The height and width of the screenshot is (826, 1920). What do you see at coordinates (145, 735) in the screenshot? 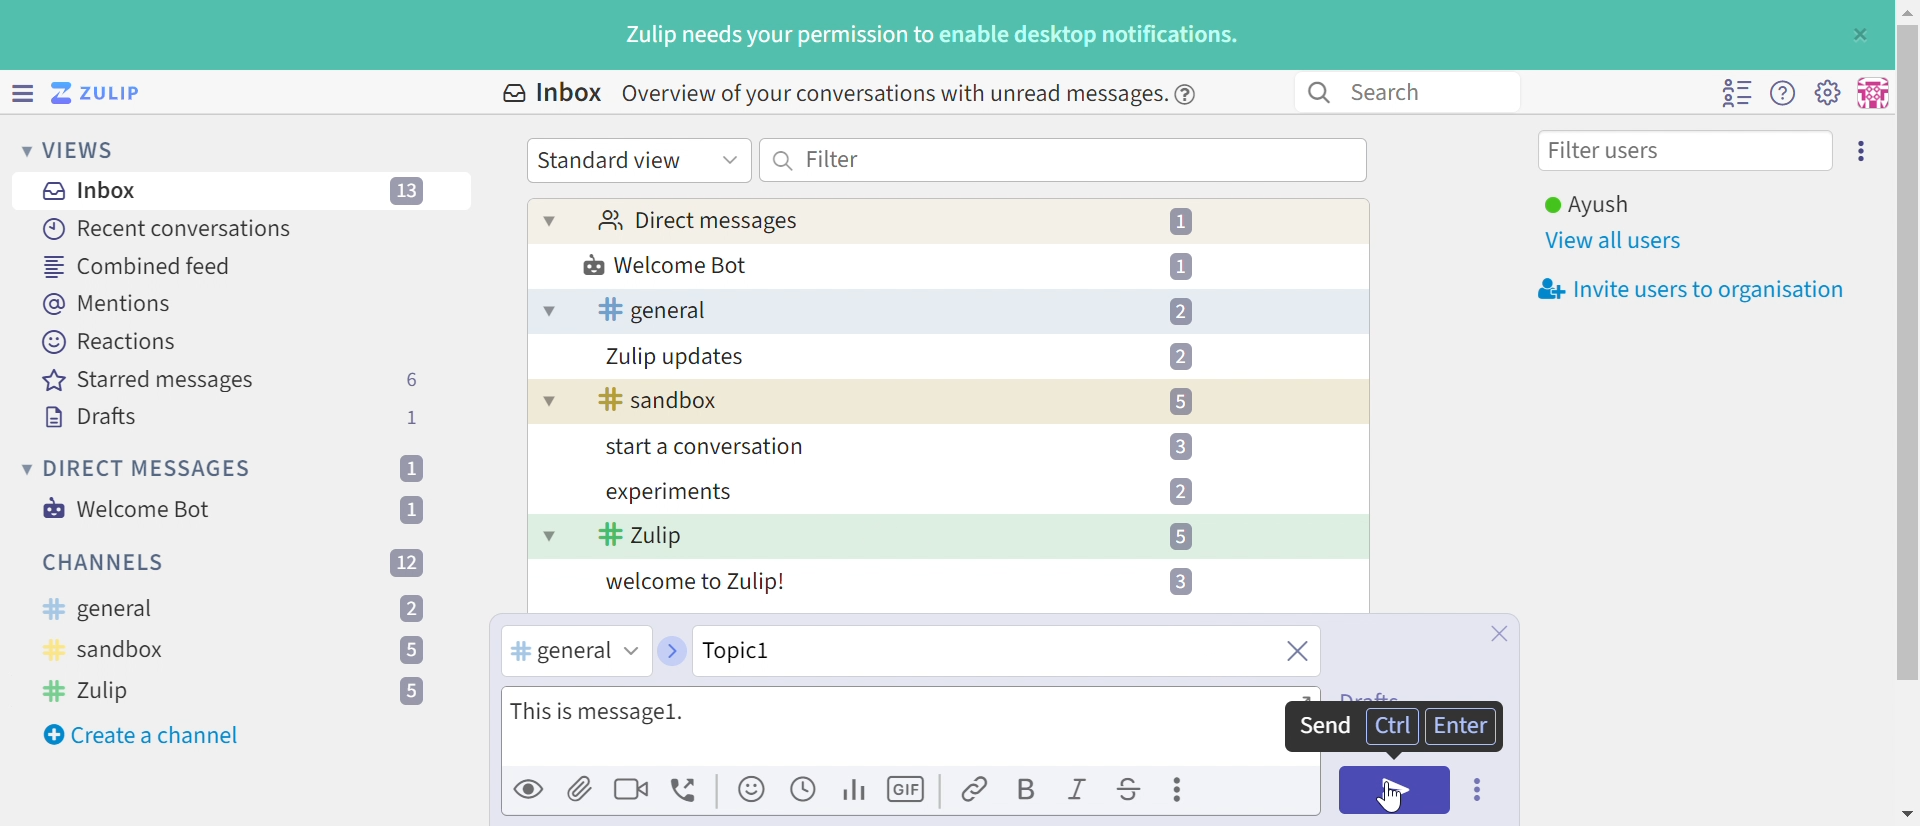
I see `Create a channel` at bounding box center [145, 735].